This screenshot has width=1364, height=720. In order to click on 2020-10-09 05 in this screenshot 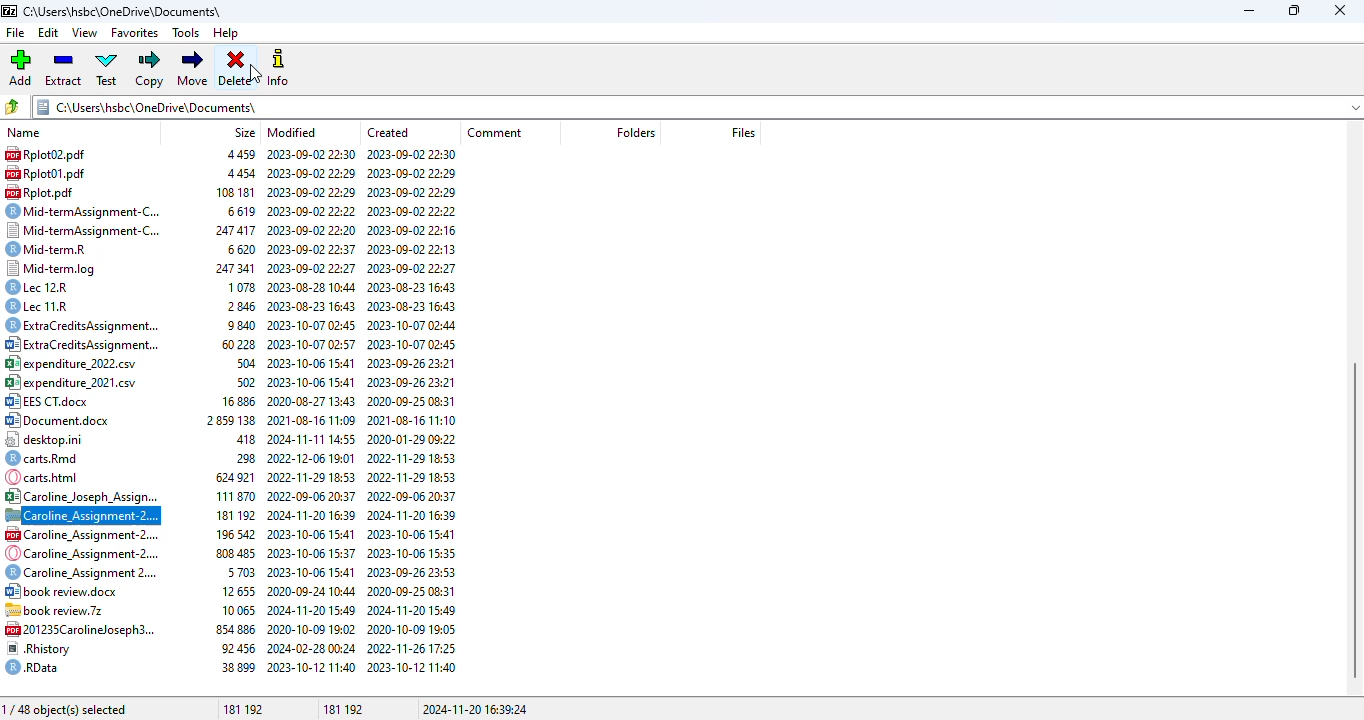, I will do `click(411, 628)`.